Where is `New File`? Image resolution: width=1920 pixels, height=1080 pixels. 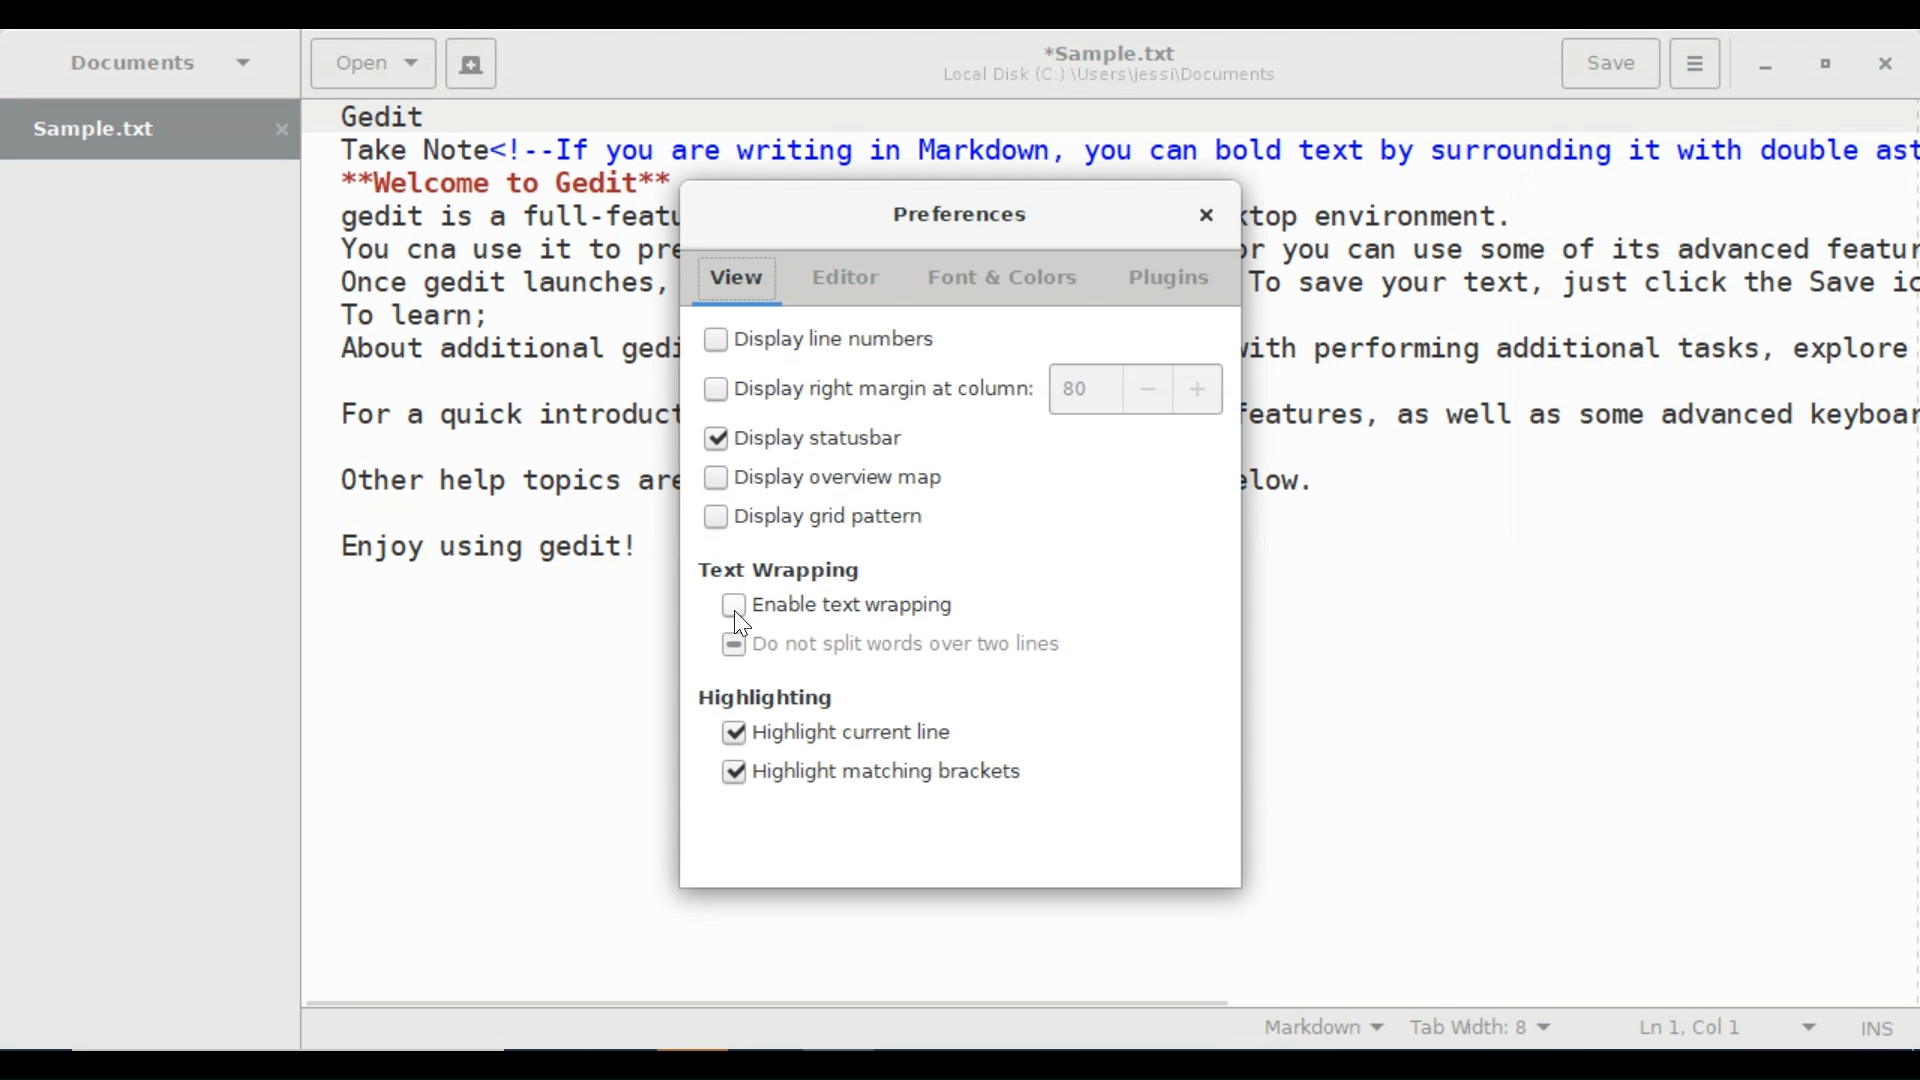
New File is located at coordinates (467, 64).